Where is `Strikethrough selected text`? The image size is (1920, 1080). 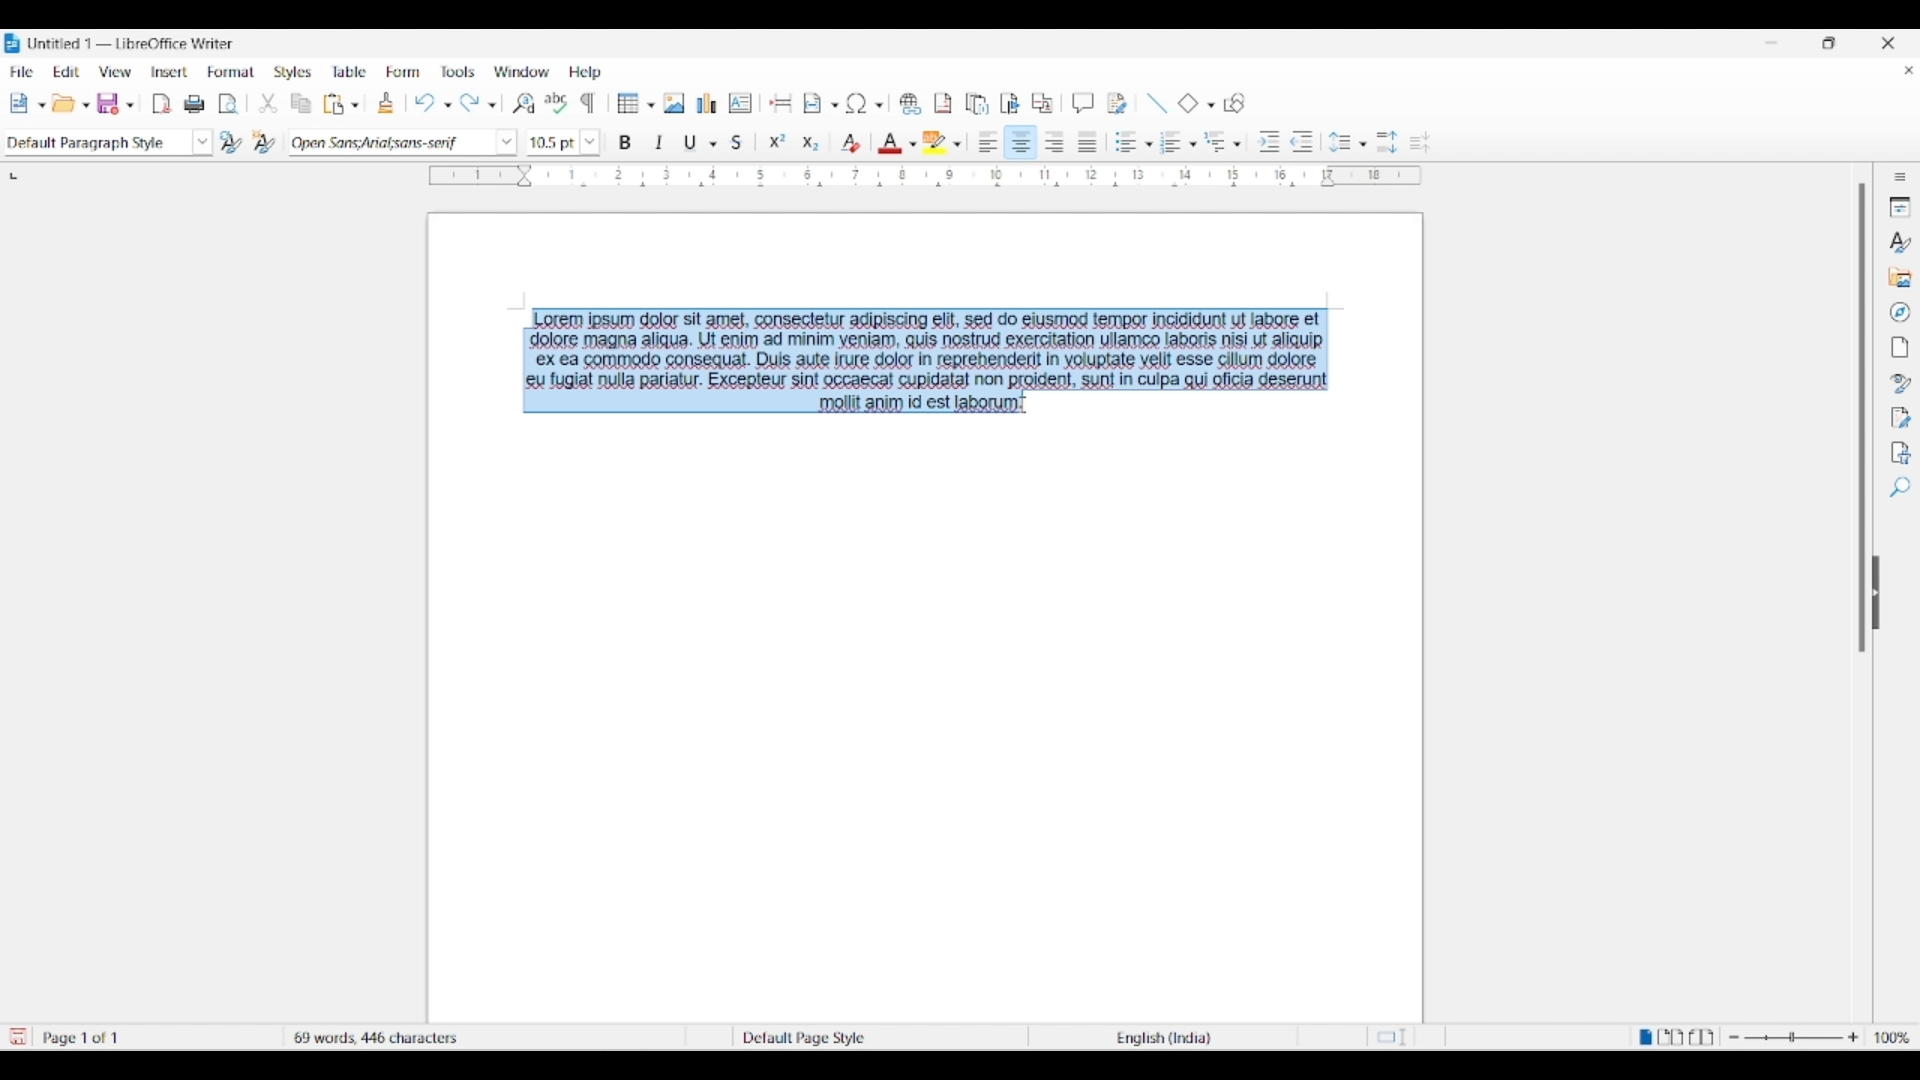 Strikethrough selected text is located at coordinates (738, 141).